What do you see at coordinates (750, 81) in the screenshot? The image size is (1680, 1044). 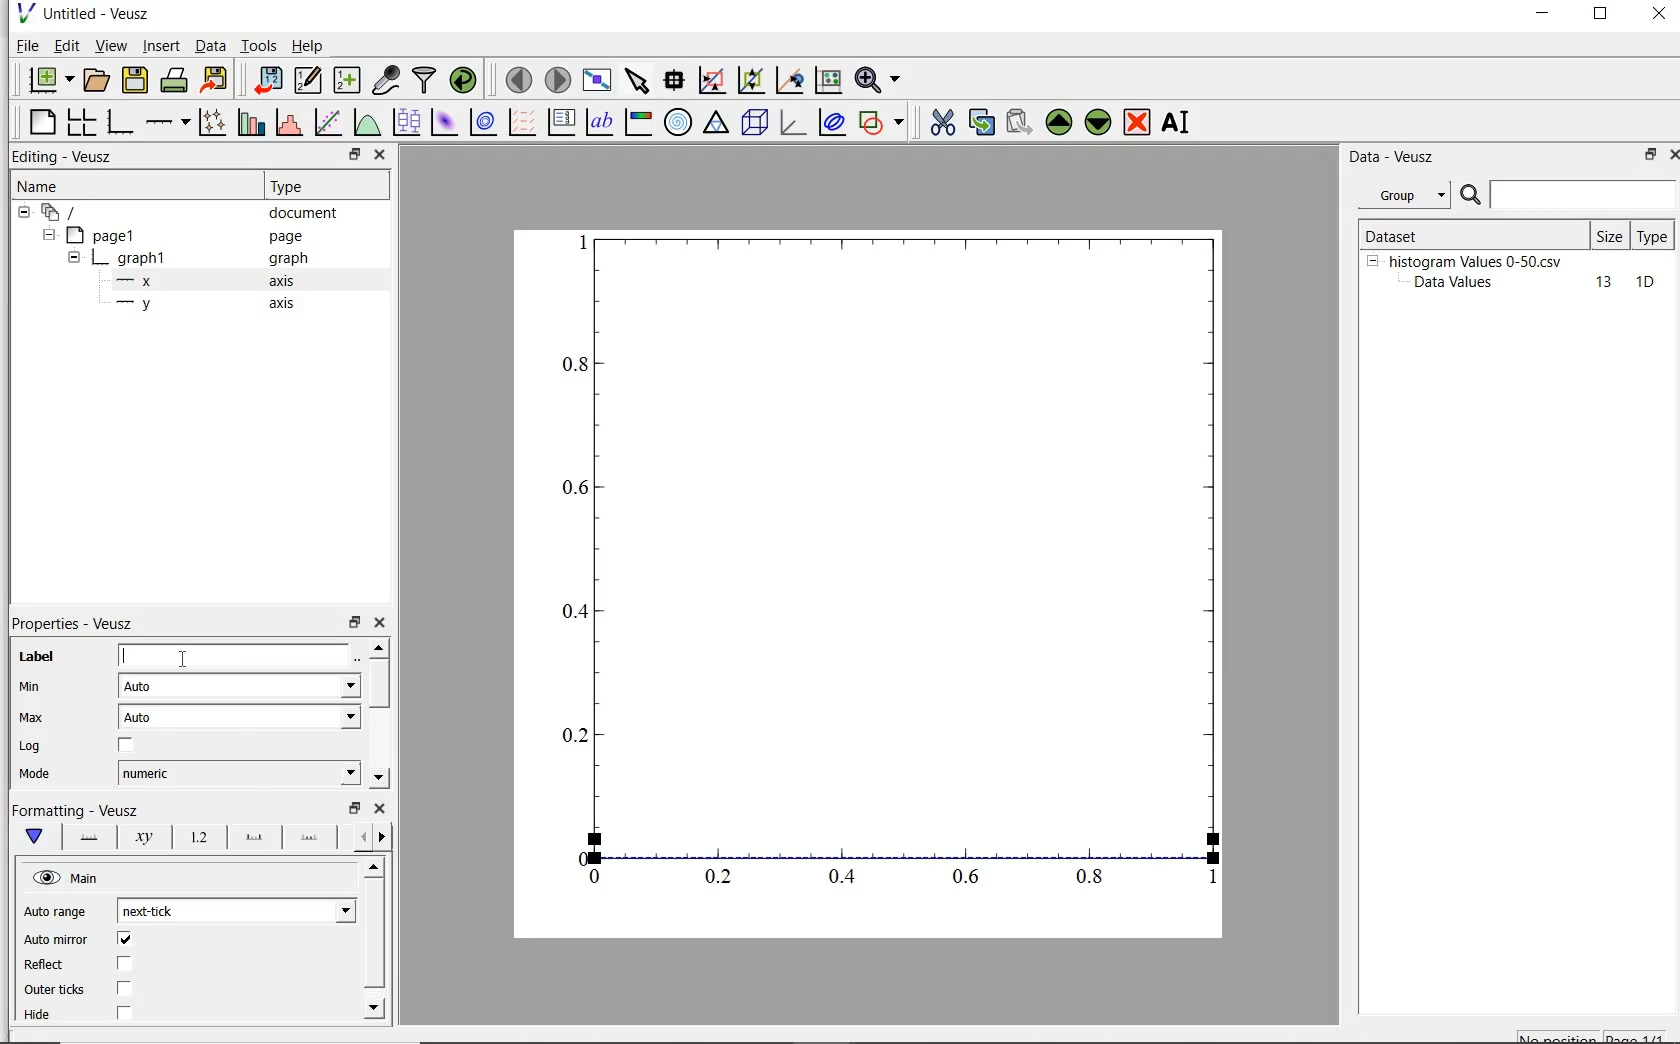 I see `click or draw a rectangle to zoom on graph axes` at bounding box center [750, 81].